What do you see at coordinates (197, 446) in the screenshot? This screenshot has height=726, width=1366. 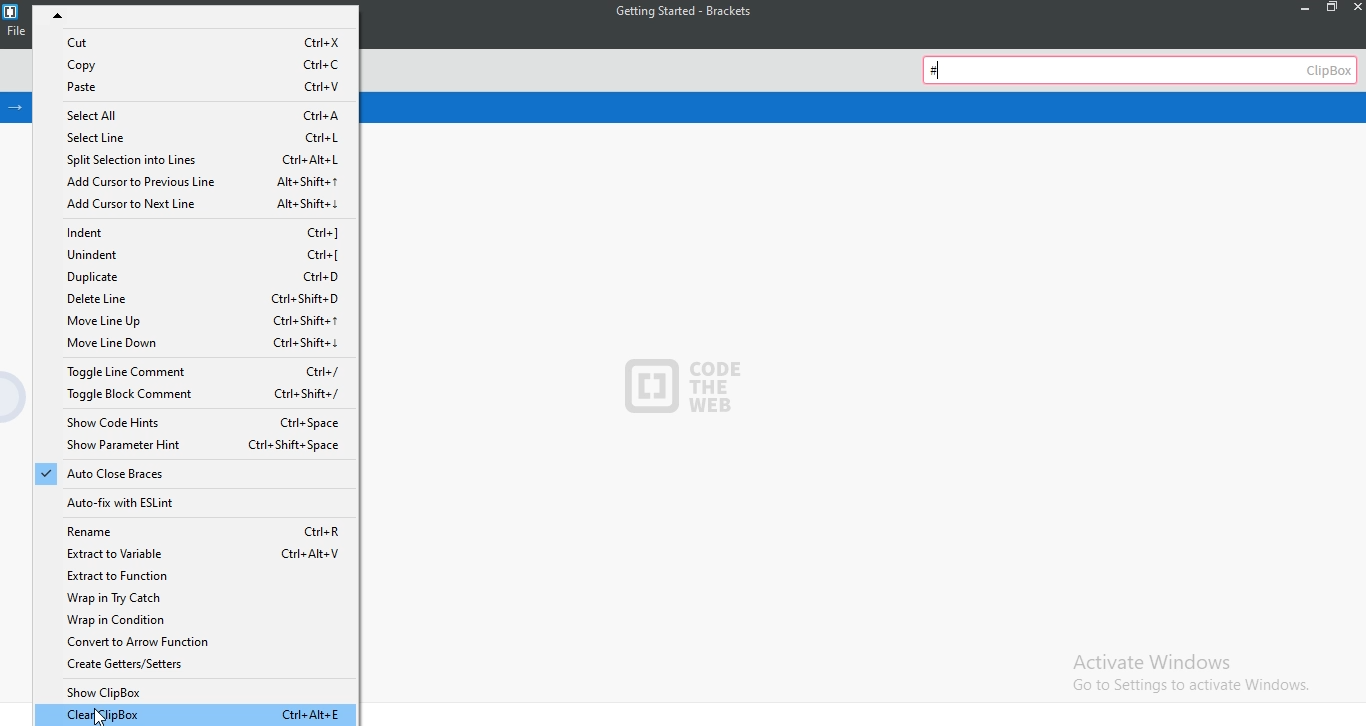 I see `Show Parameters Hints` at bounding box center [197, 446].